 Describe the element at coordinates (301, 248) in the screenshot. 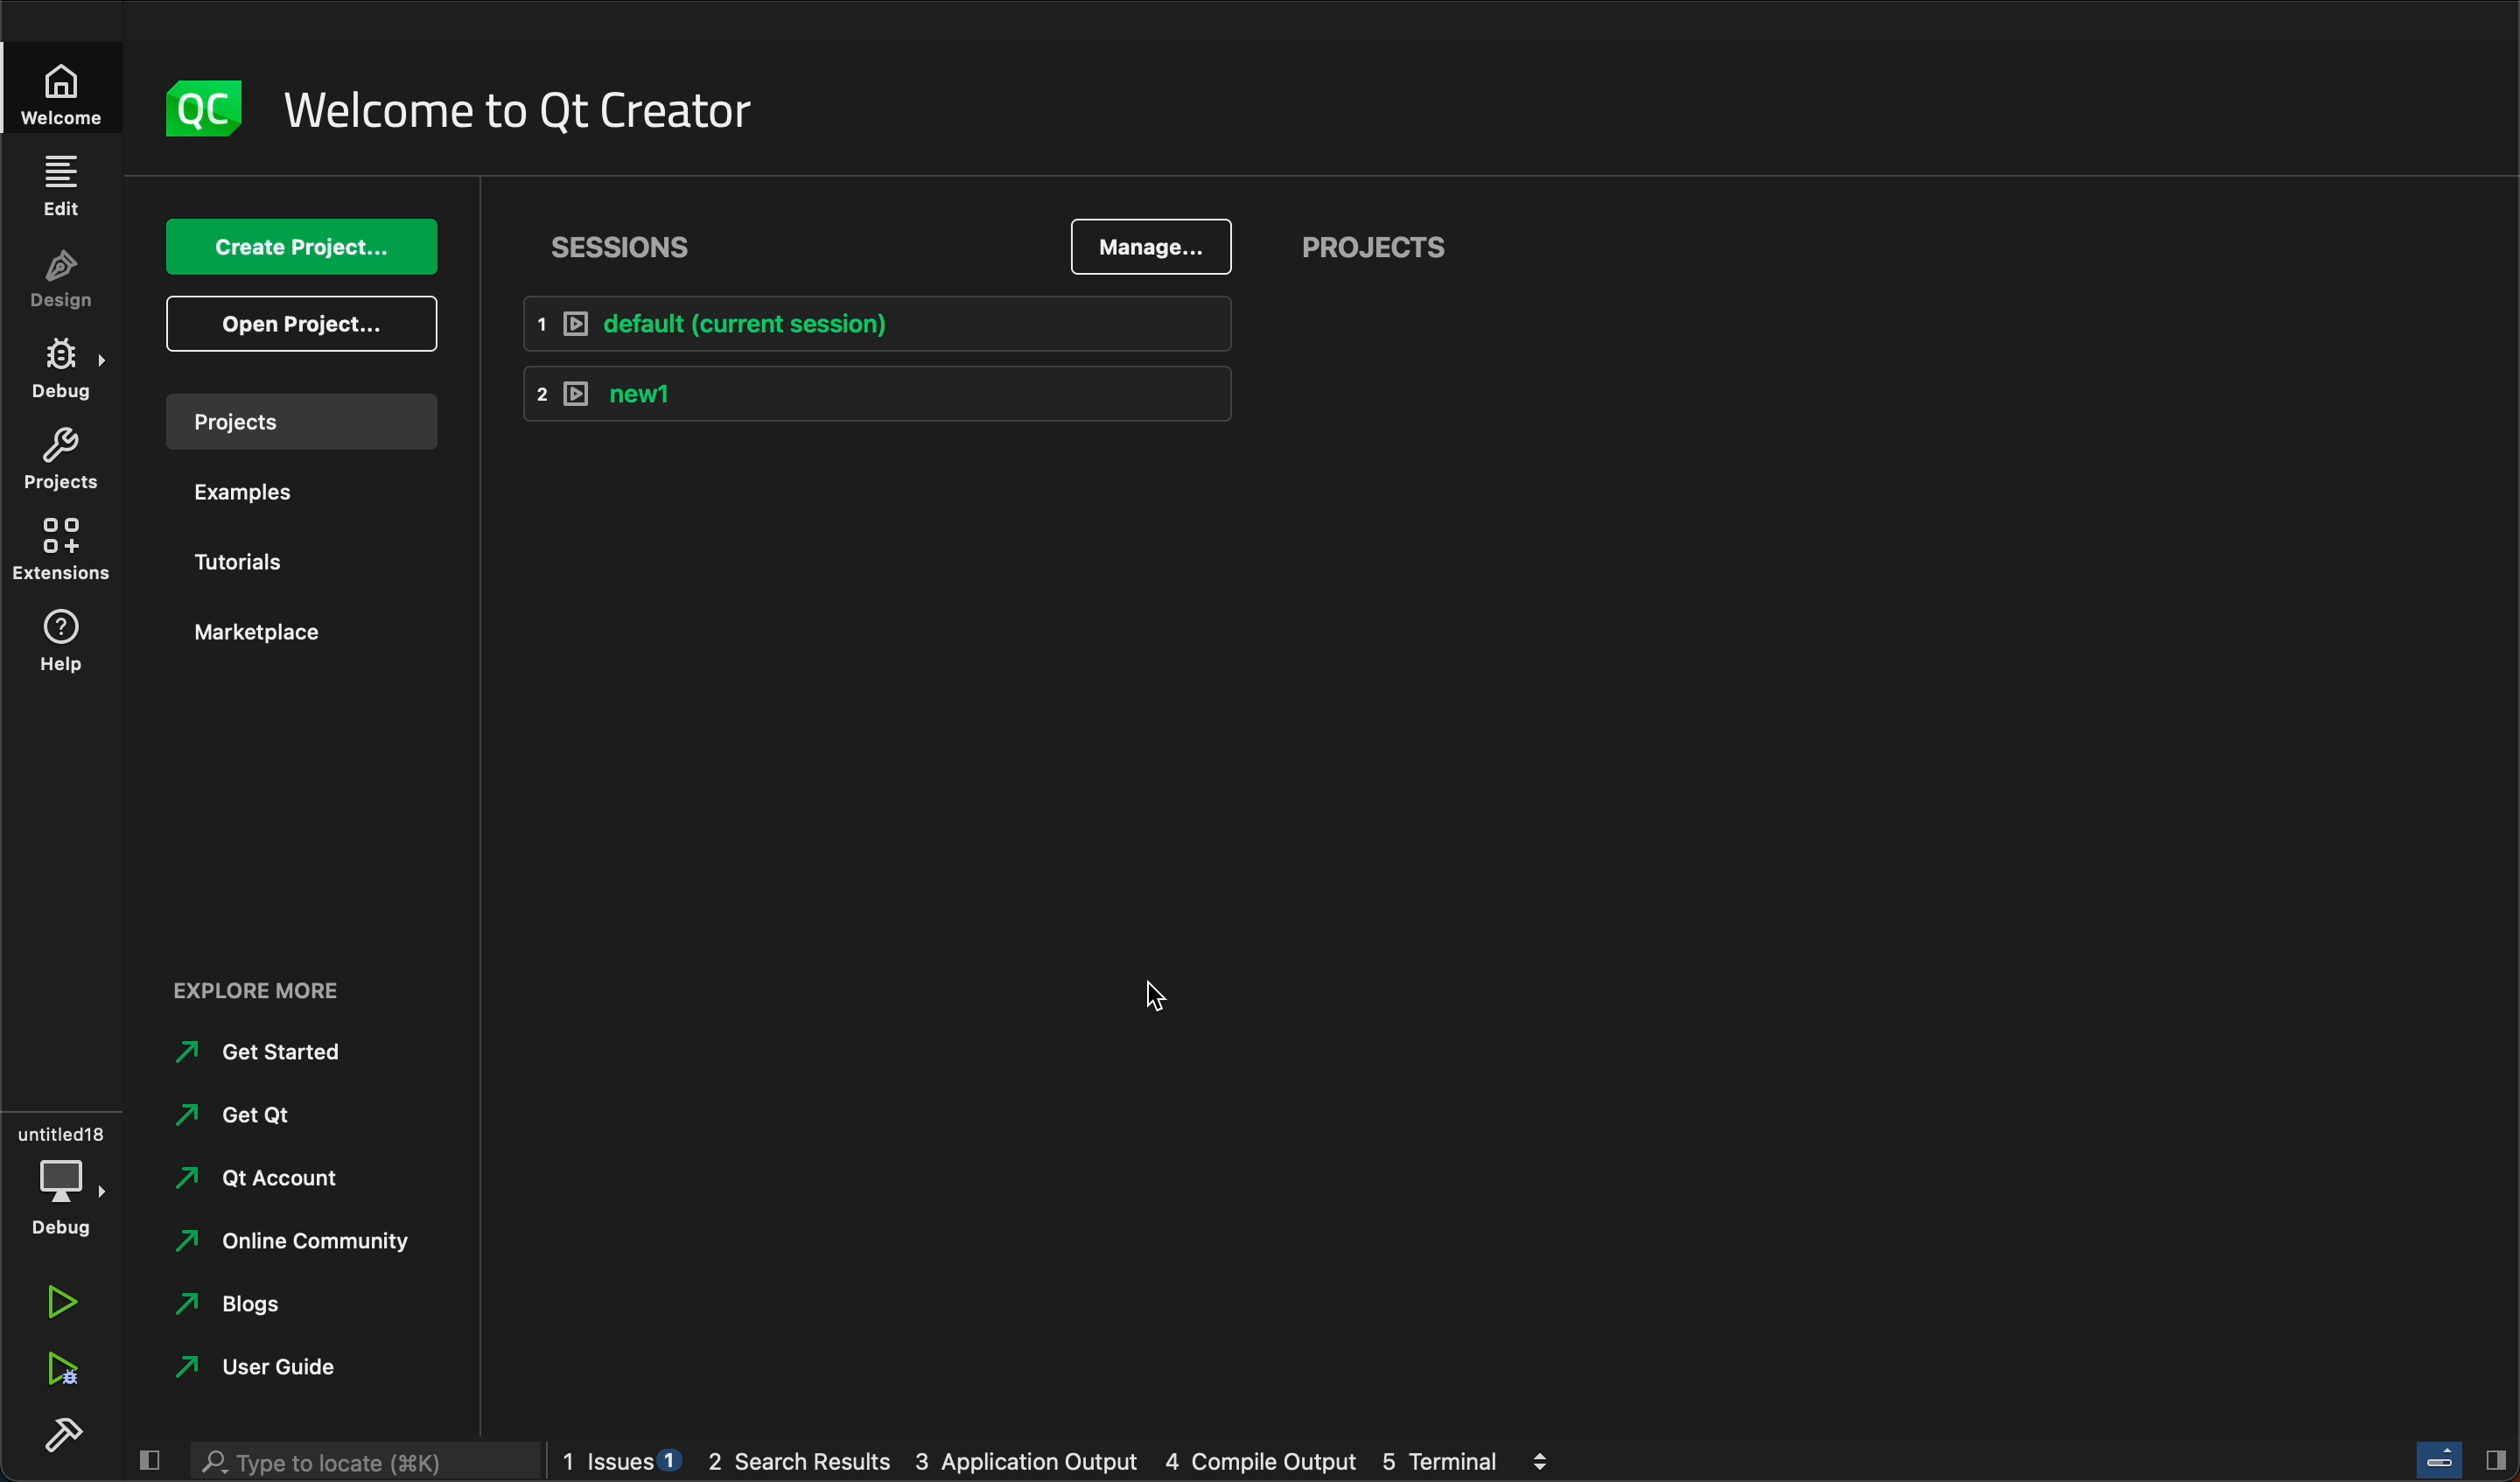

I see `create project` at that location.